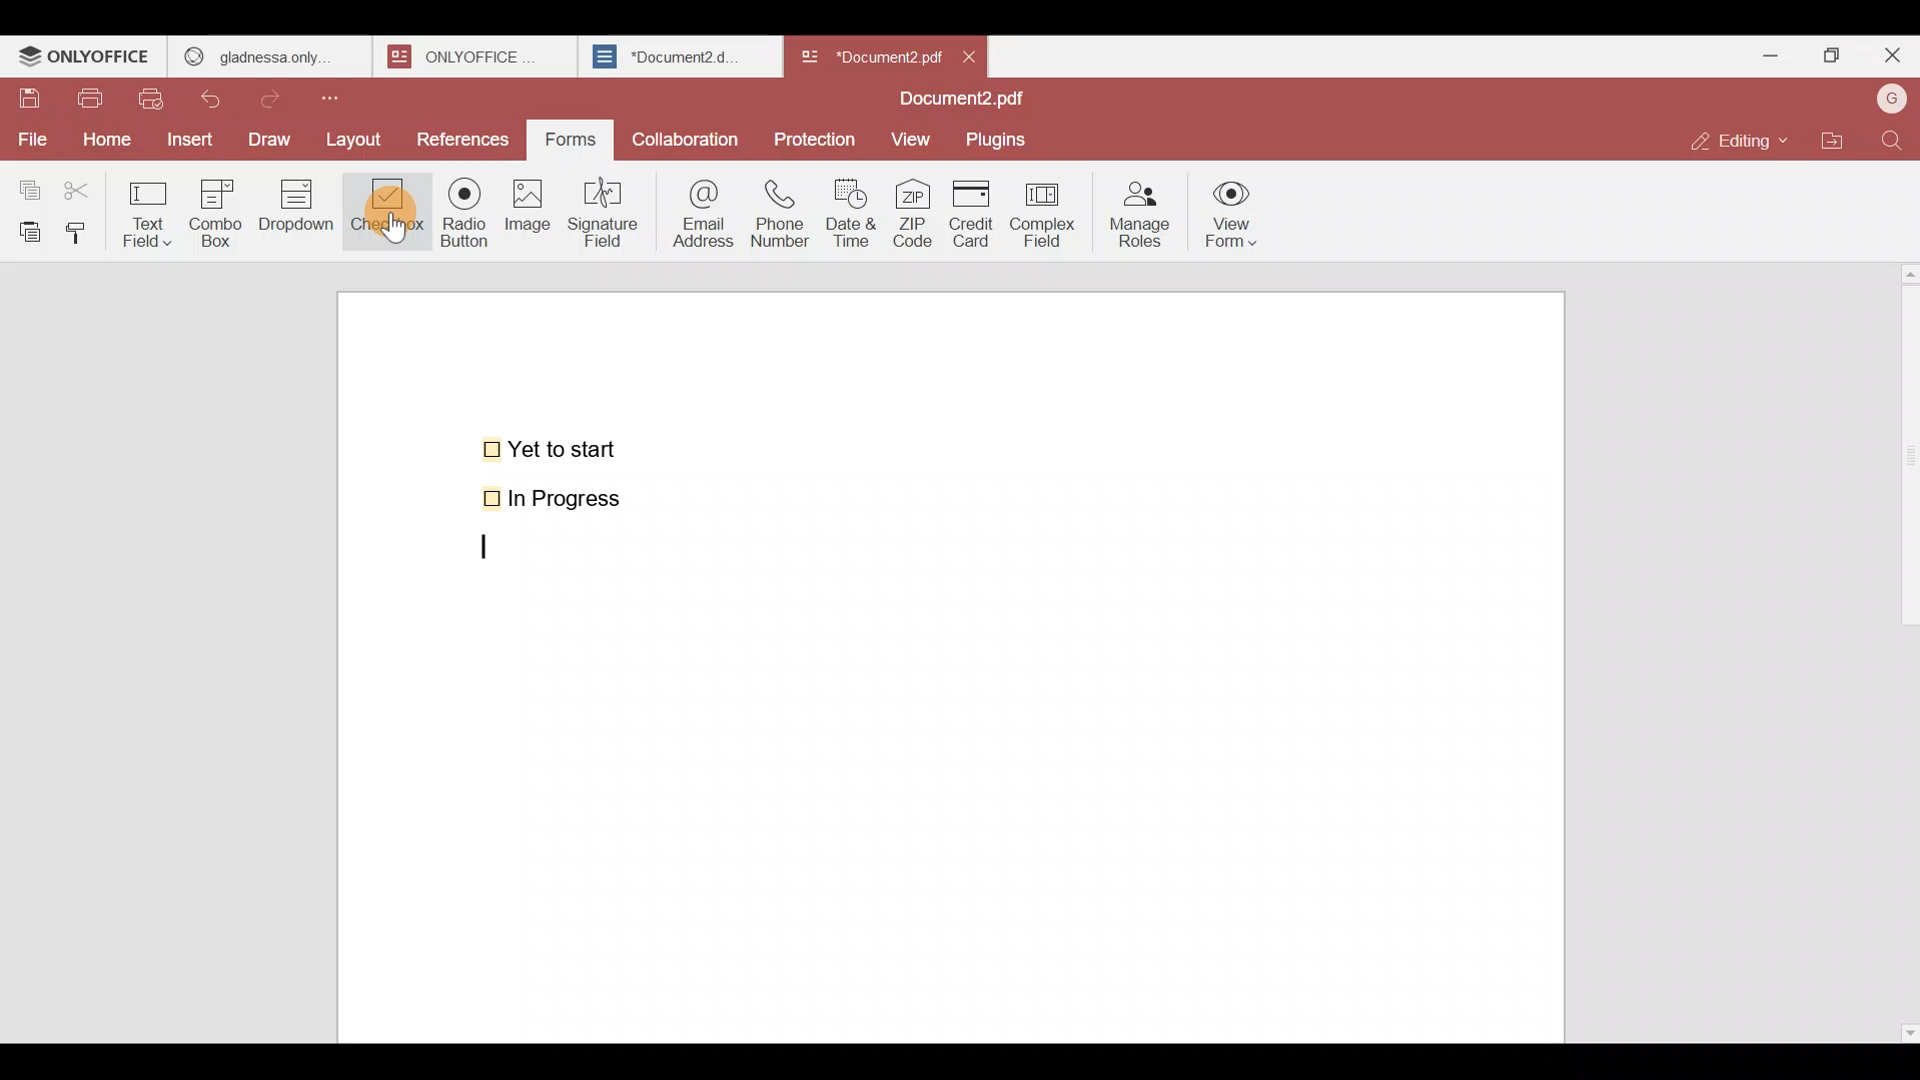 The image size is (1920, 1080). What do you see at coordinates (1736, 141) in the screenshot?
I see `Editing mode` at bounding box center [1736, 141].